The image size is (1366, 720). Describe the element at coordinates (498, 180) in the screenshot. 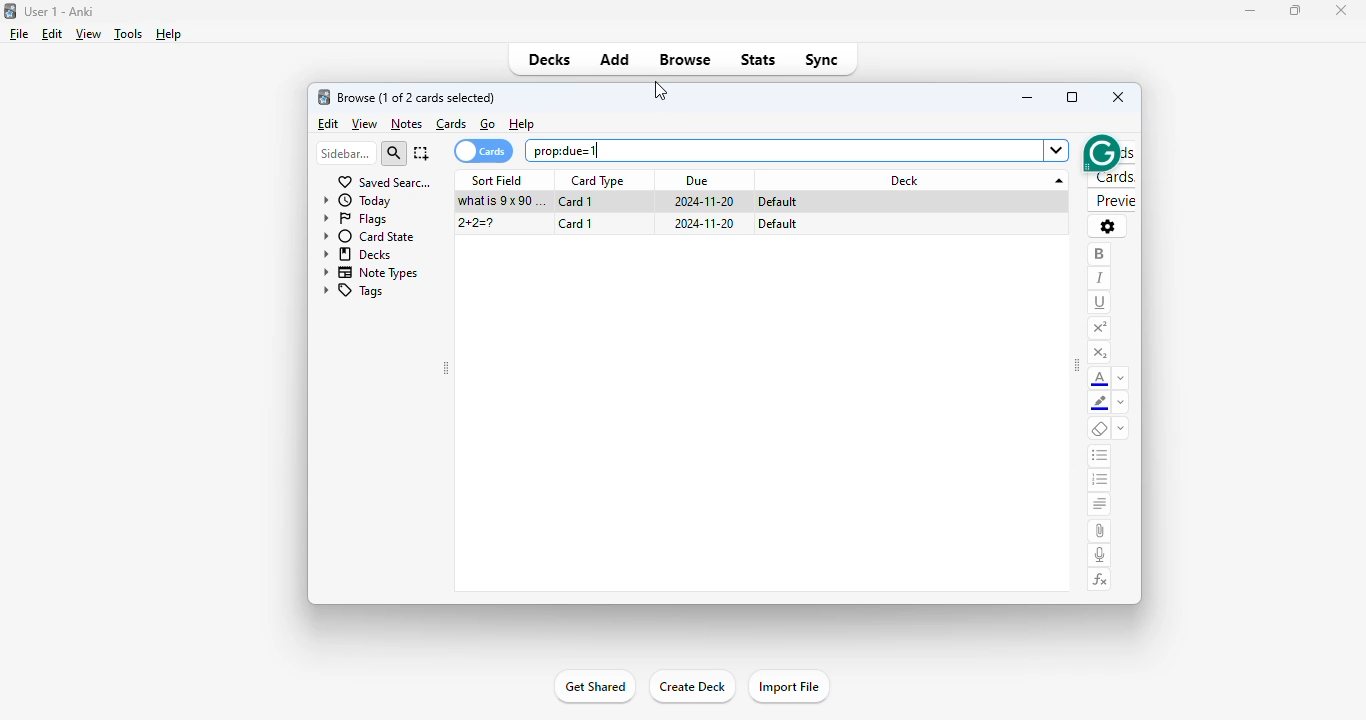

I see `sort field` at that location.